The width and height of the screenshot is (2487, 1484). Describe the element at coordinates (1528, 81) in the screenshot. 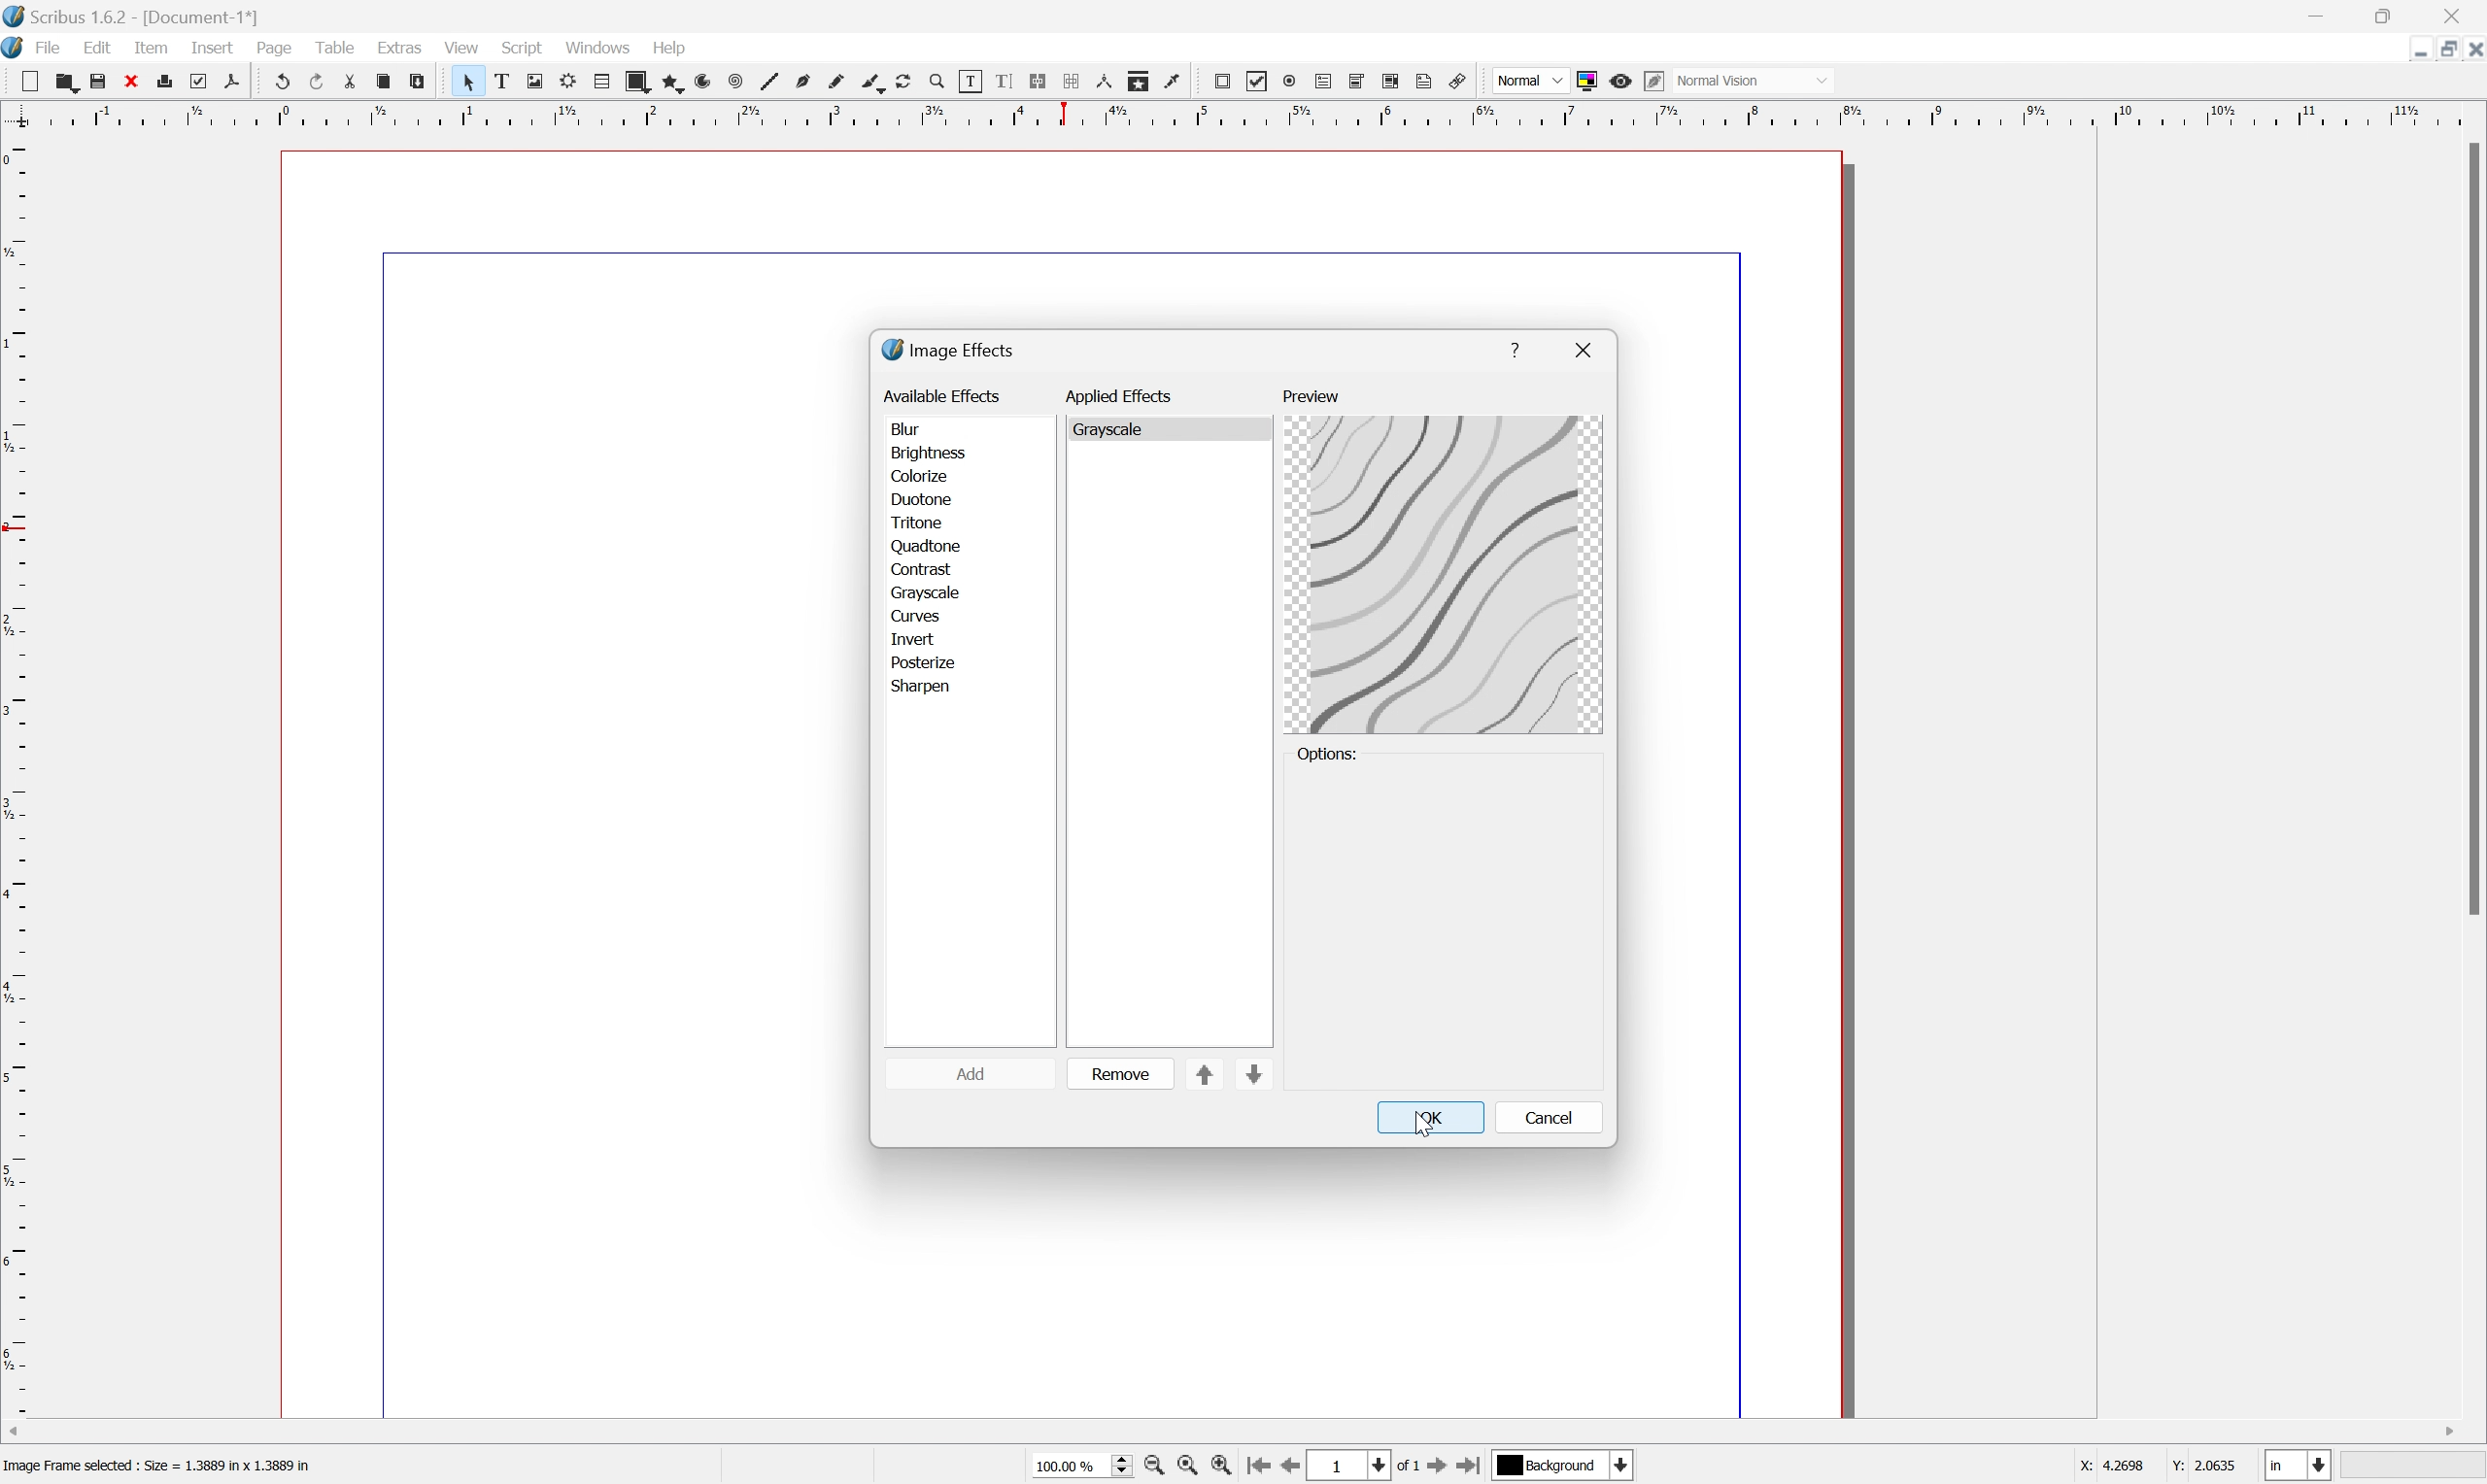

I see `Normal` at that location.